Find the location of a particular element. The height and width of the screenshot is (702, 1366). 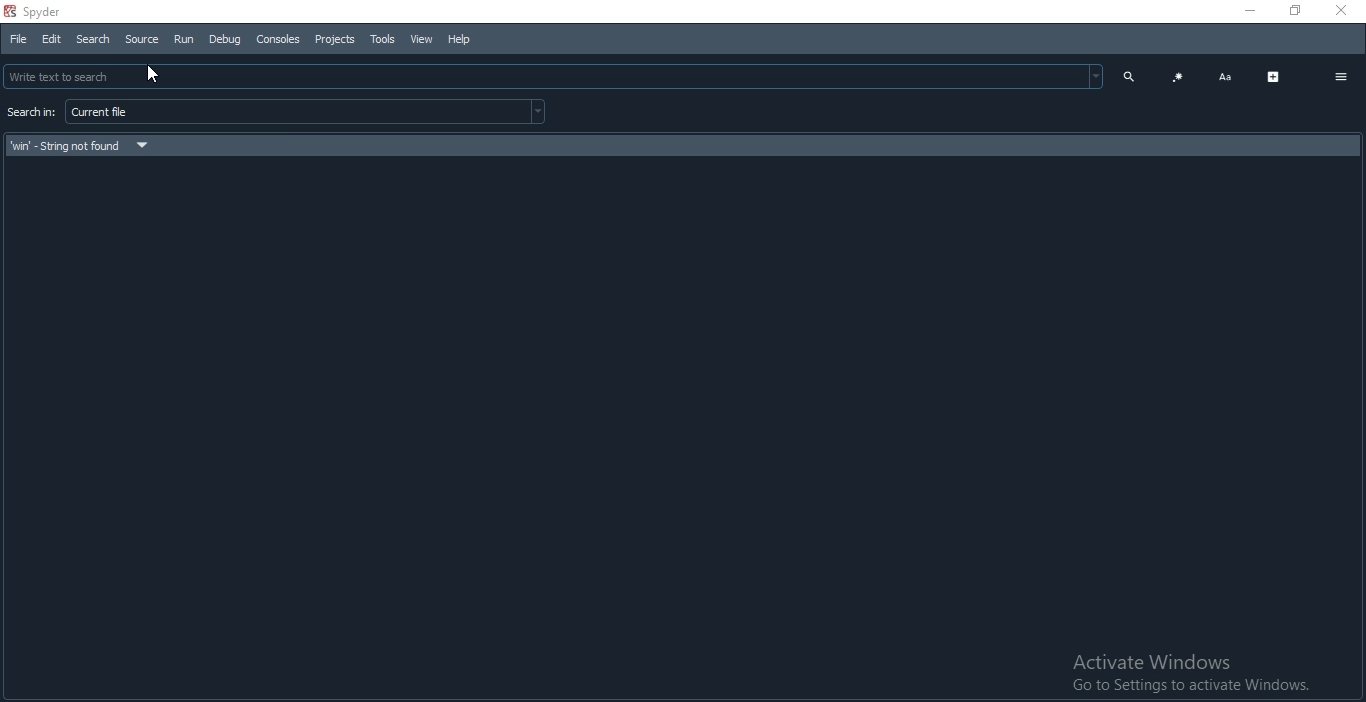

Projects is located at coordinates (334, 39).